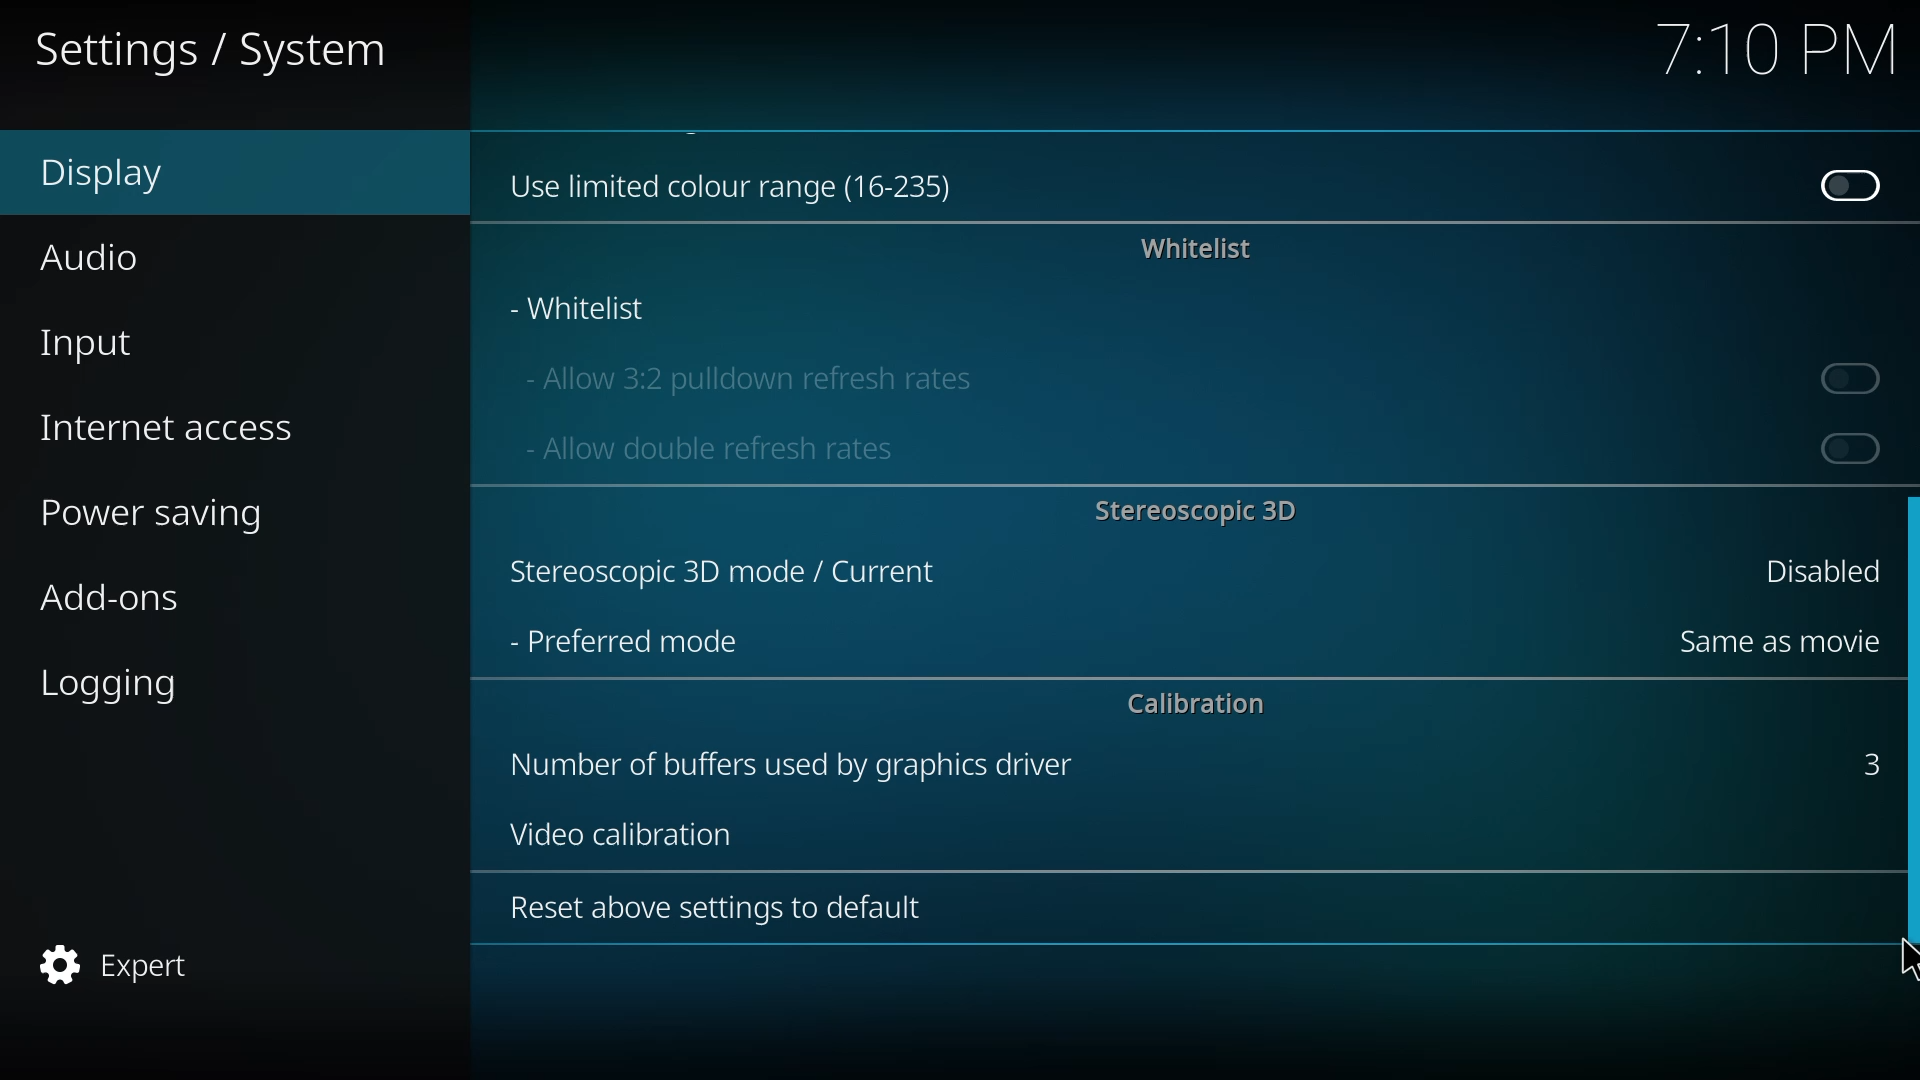  What do you see at coordinates (1923, 724) in the screenshot?
I see `dragged here` at bounding box center [1923, 724].